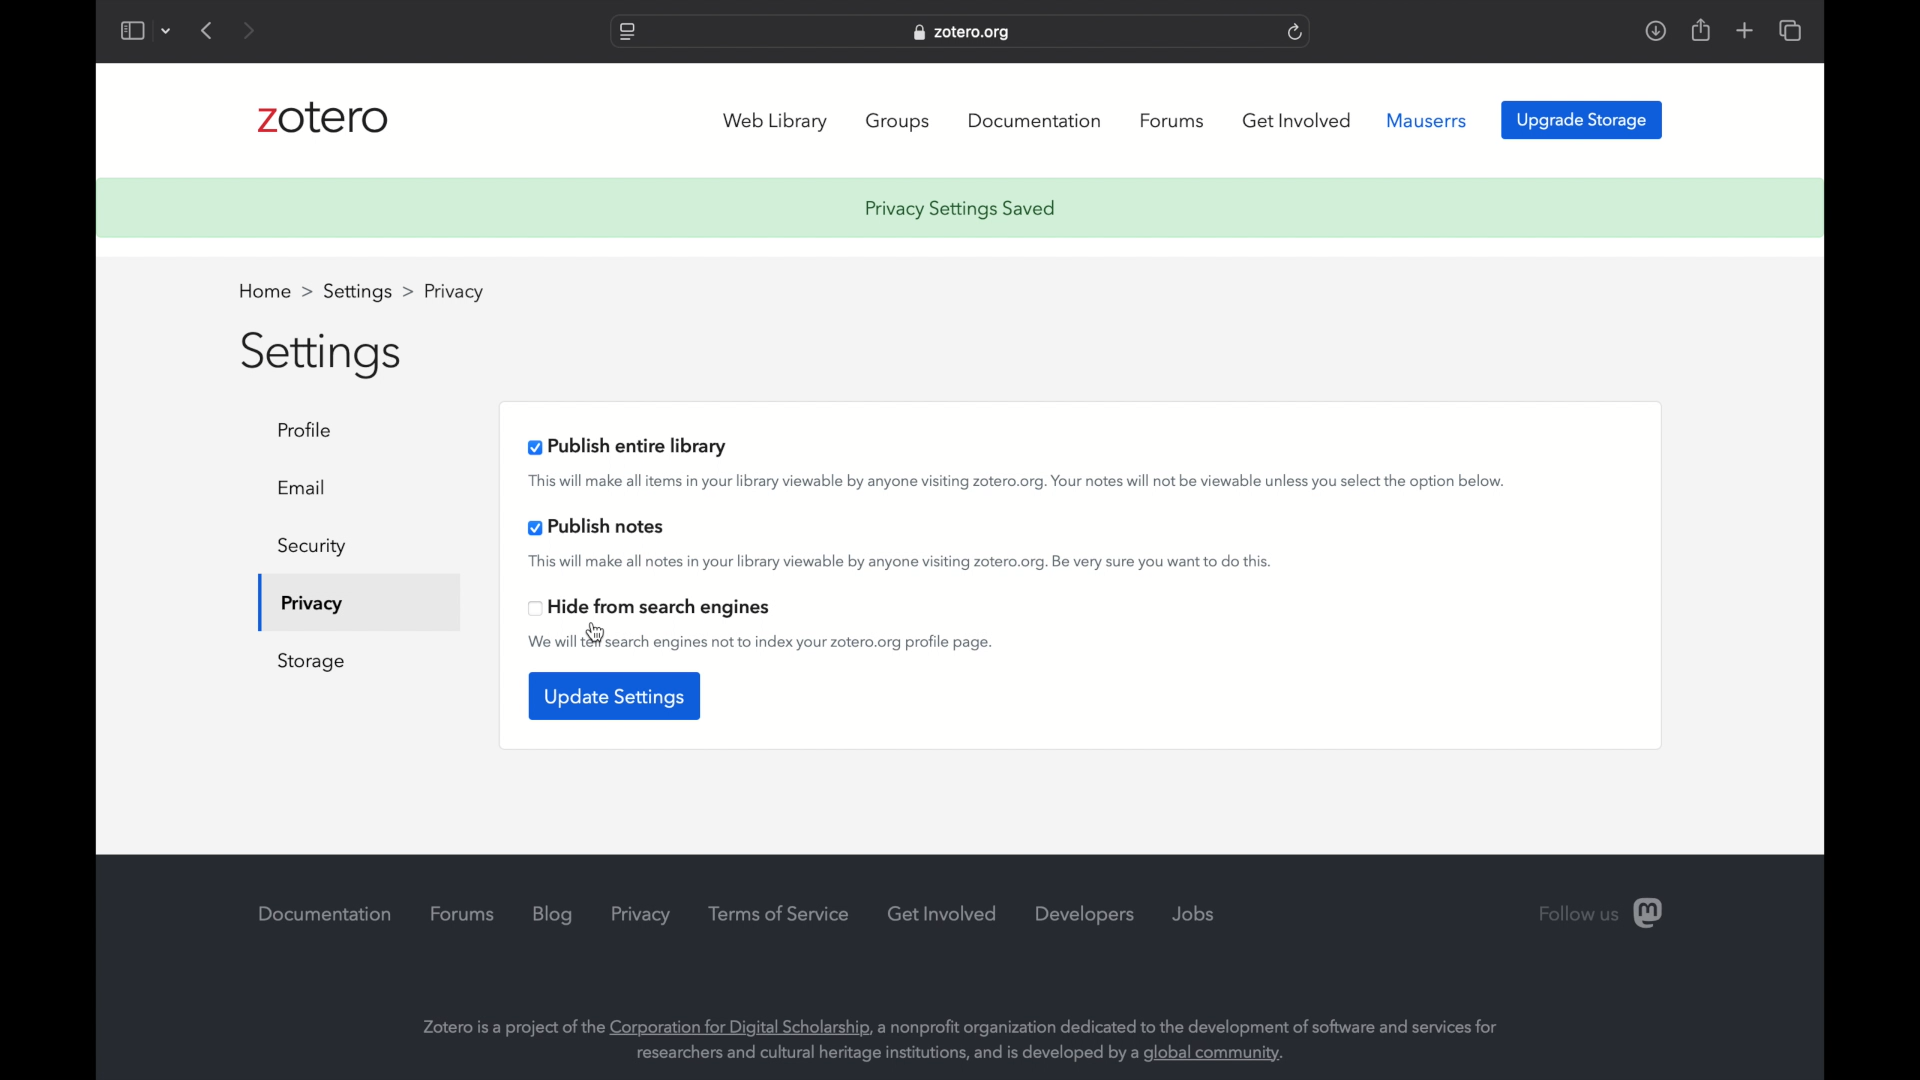 The height and width of the screenshot is (1080, 1920). I want to click on previous, so click(208, 30).